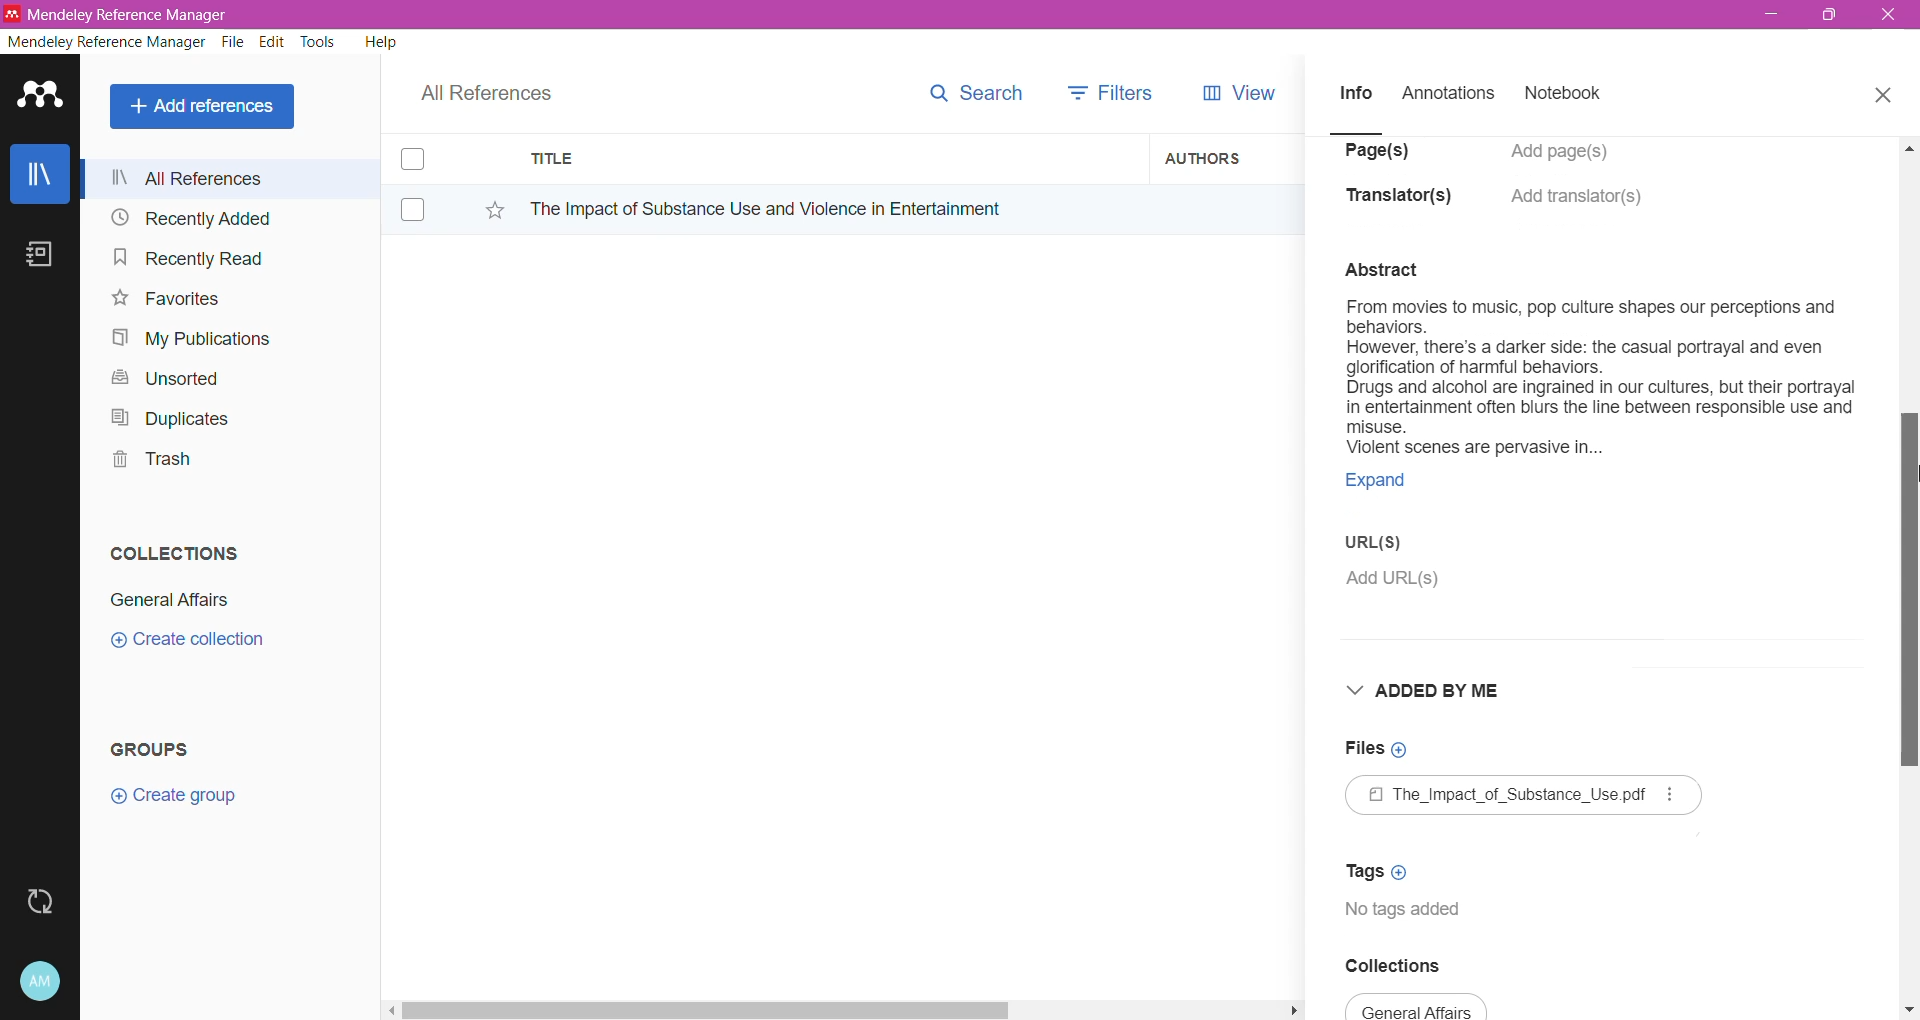  Describe the element at coordinates (1393, 562) in the screenshot. I see `url` at that location.